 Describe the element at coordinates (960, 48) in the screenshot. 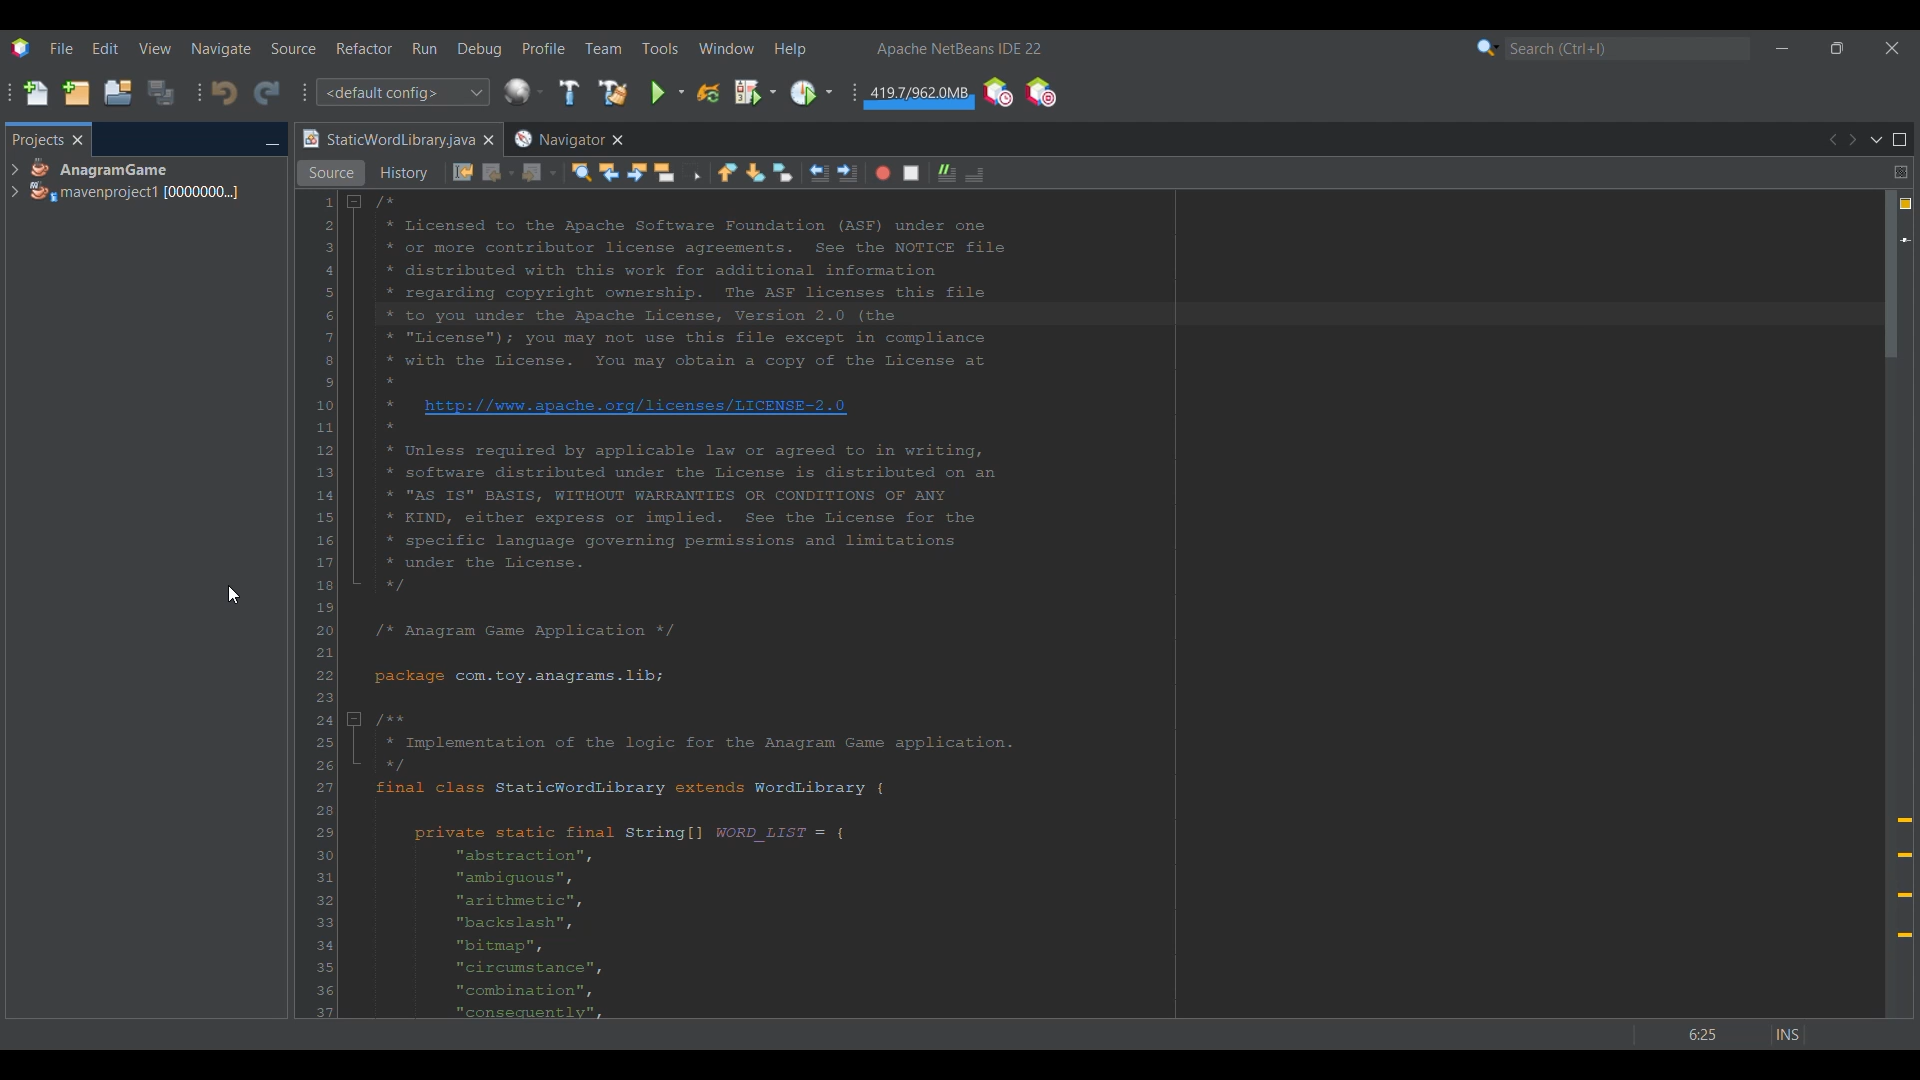

I see `Software name and version` at that location.